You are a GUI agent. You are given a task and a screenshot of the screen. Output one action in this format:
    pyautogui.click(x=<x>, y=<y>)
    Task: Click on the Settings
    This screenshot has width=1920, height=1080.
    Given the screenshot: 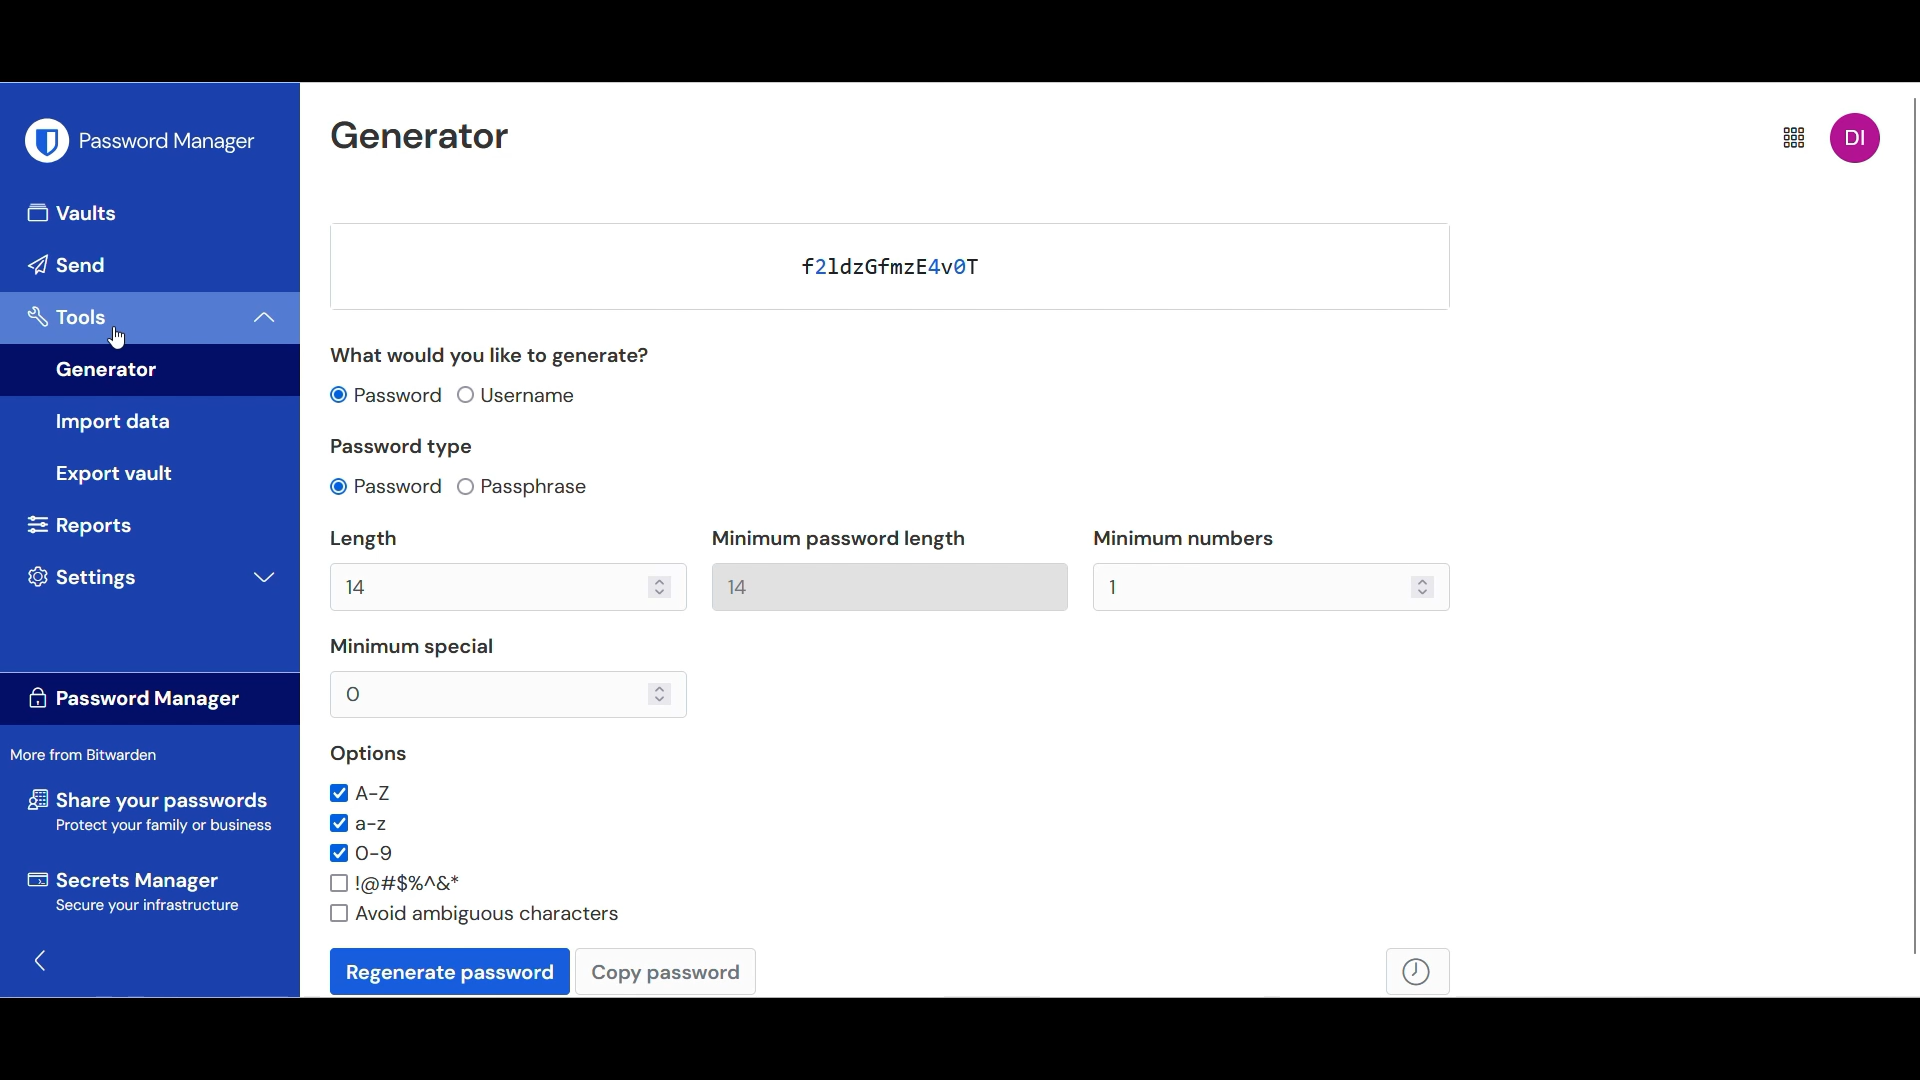 What is the action you would take?
    pyautogui.click(x=152, y=578)
    